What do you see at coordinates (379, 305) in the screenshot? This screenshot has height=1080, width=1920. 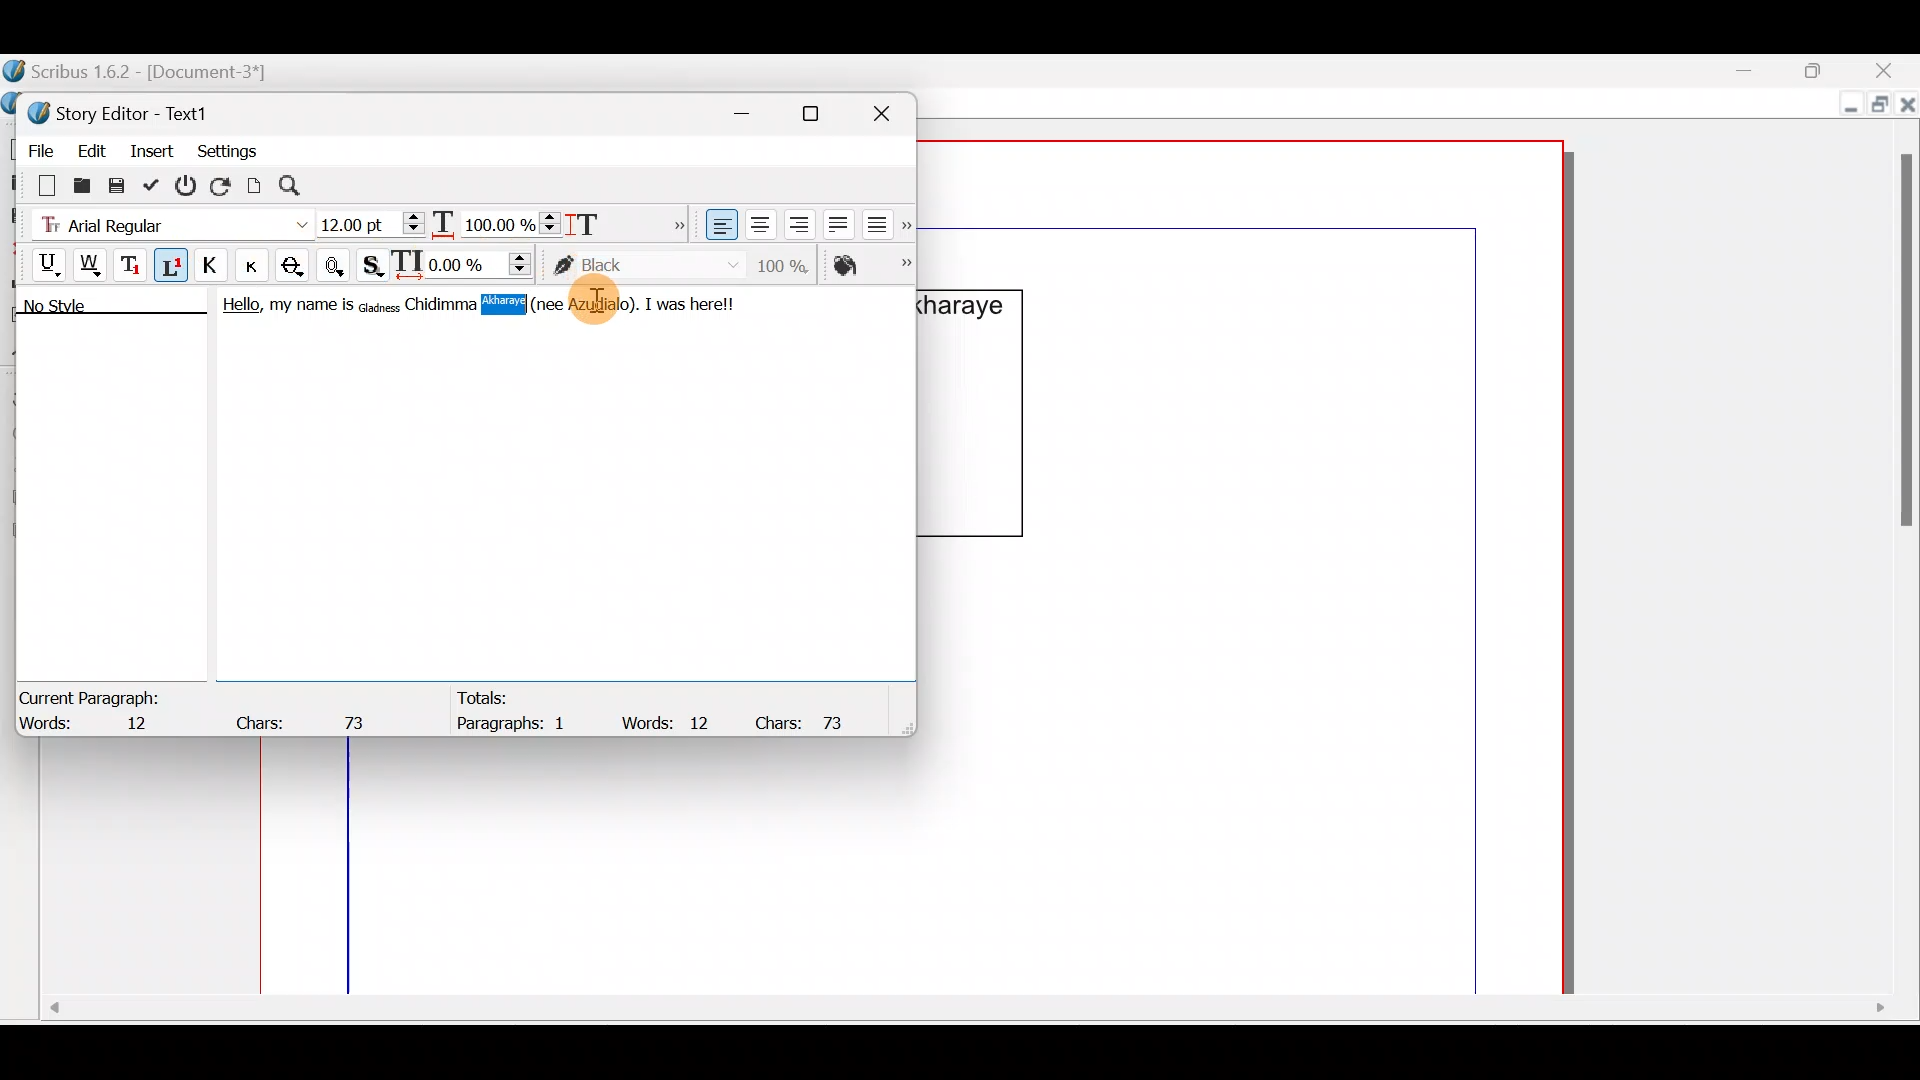 I see `Gladness` at bounding box center [379, 305].